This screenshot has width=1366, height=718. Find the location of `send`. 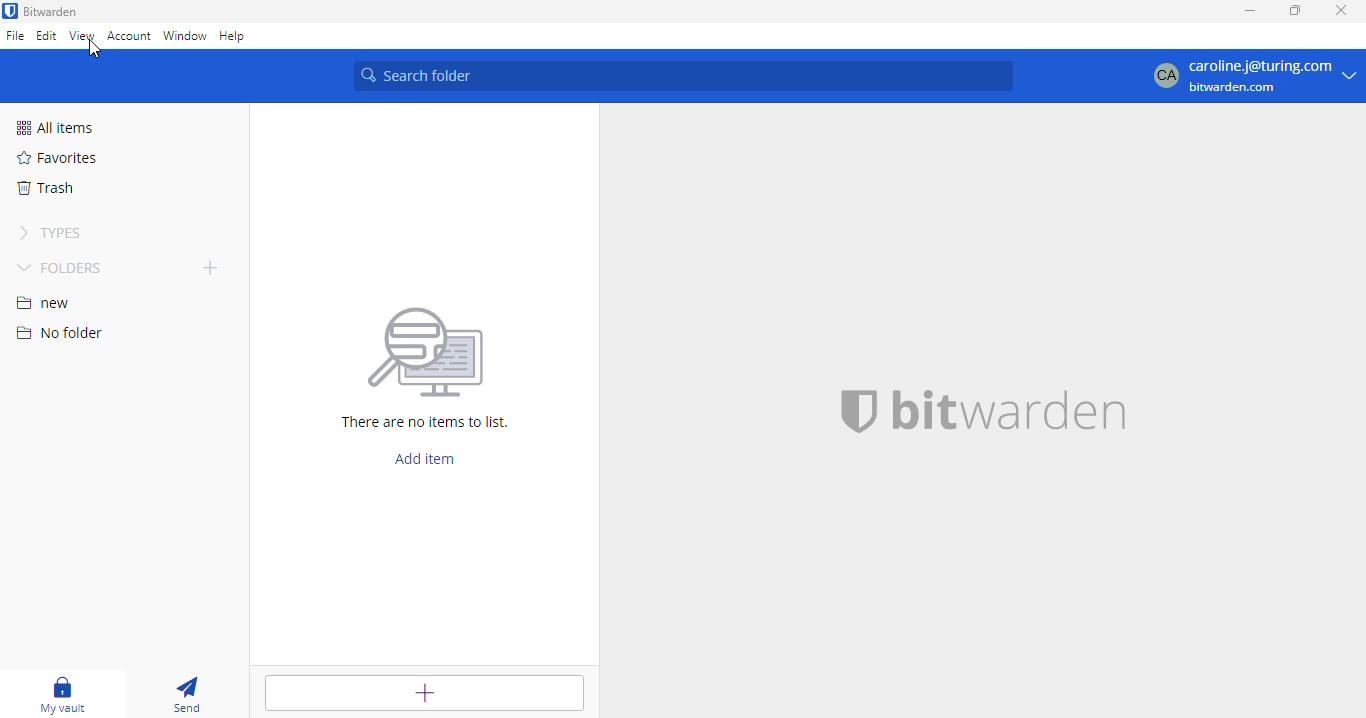

send is located at coordinates (186, 694).